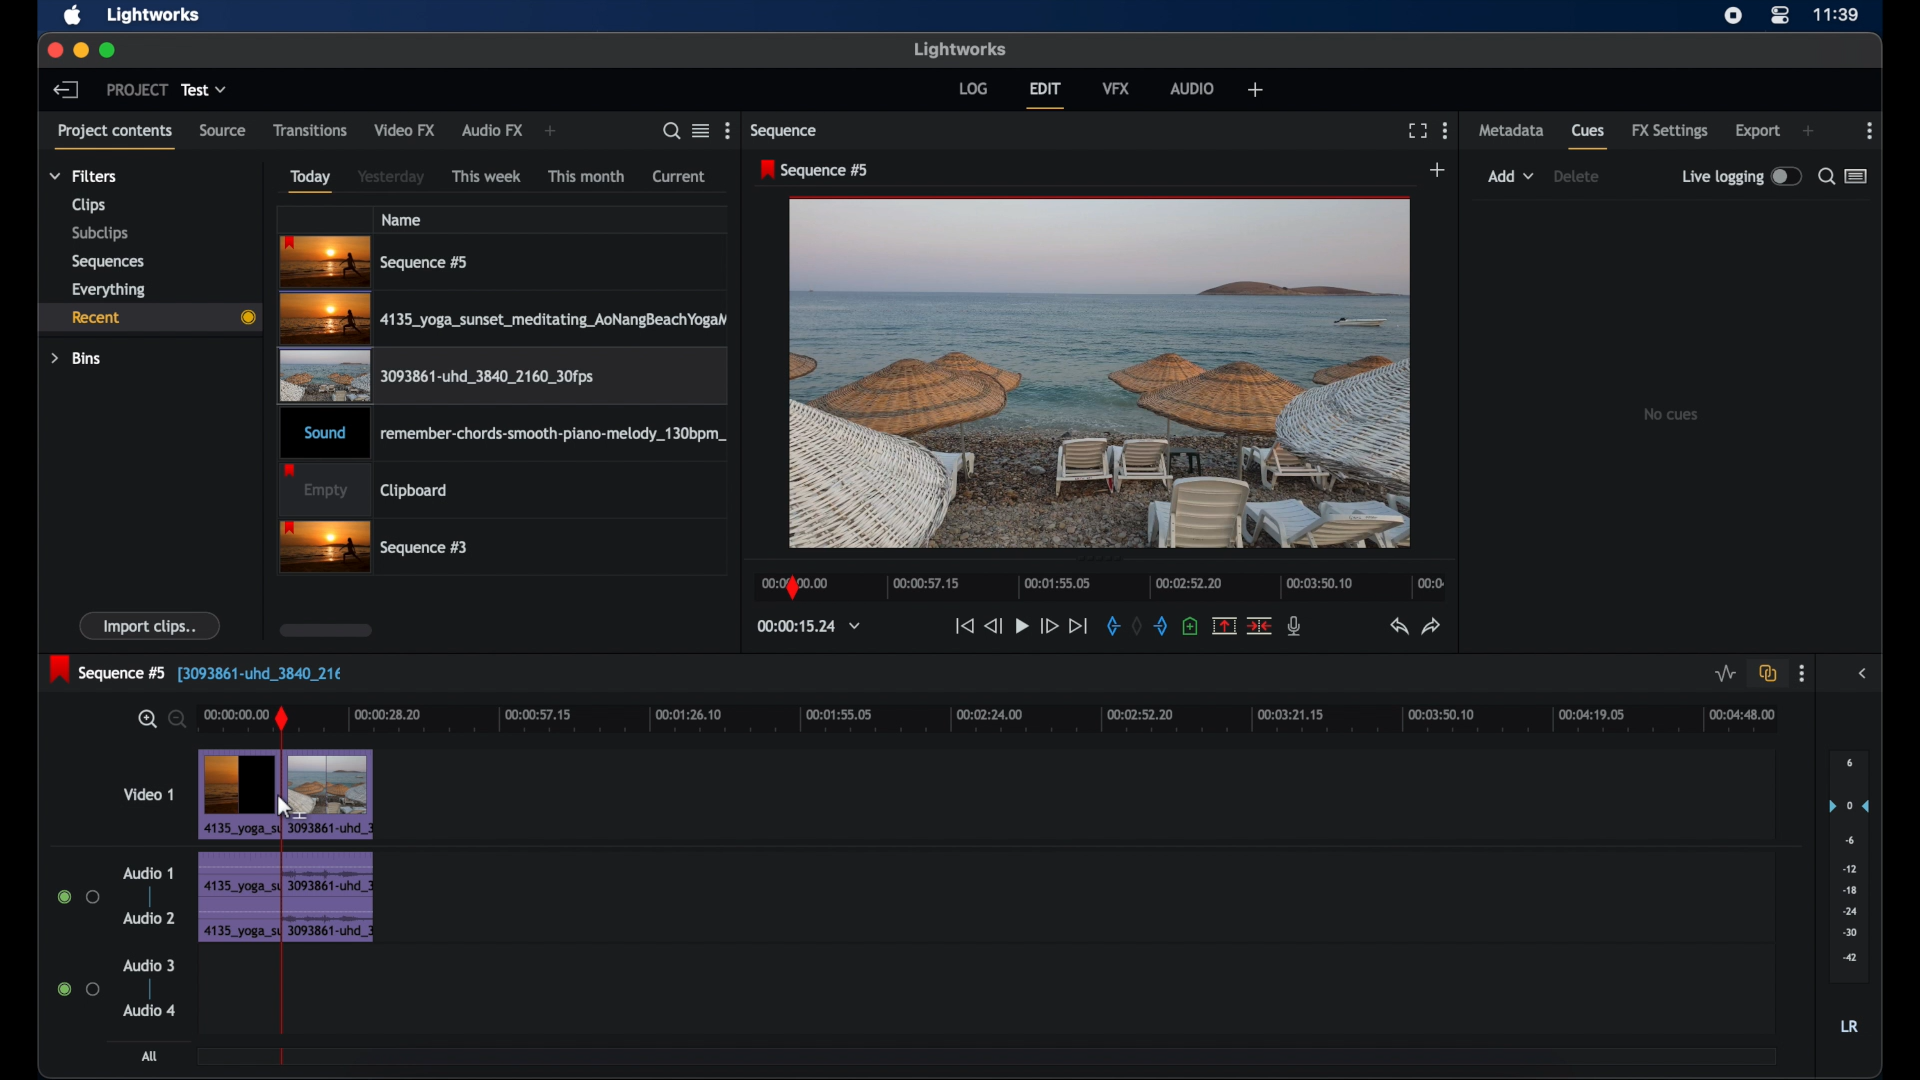  I want to click on add, so click(1511, 176).